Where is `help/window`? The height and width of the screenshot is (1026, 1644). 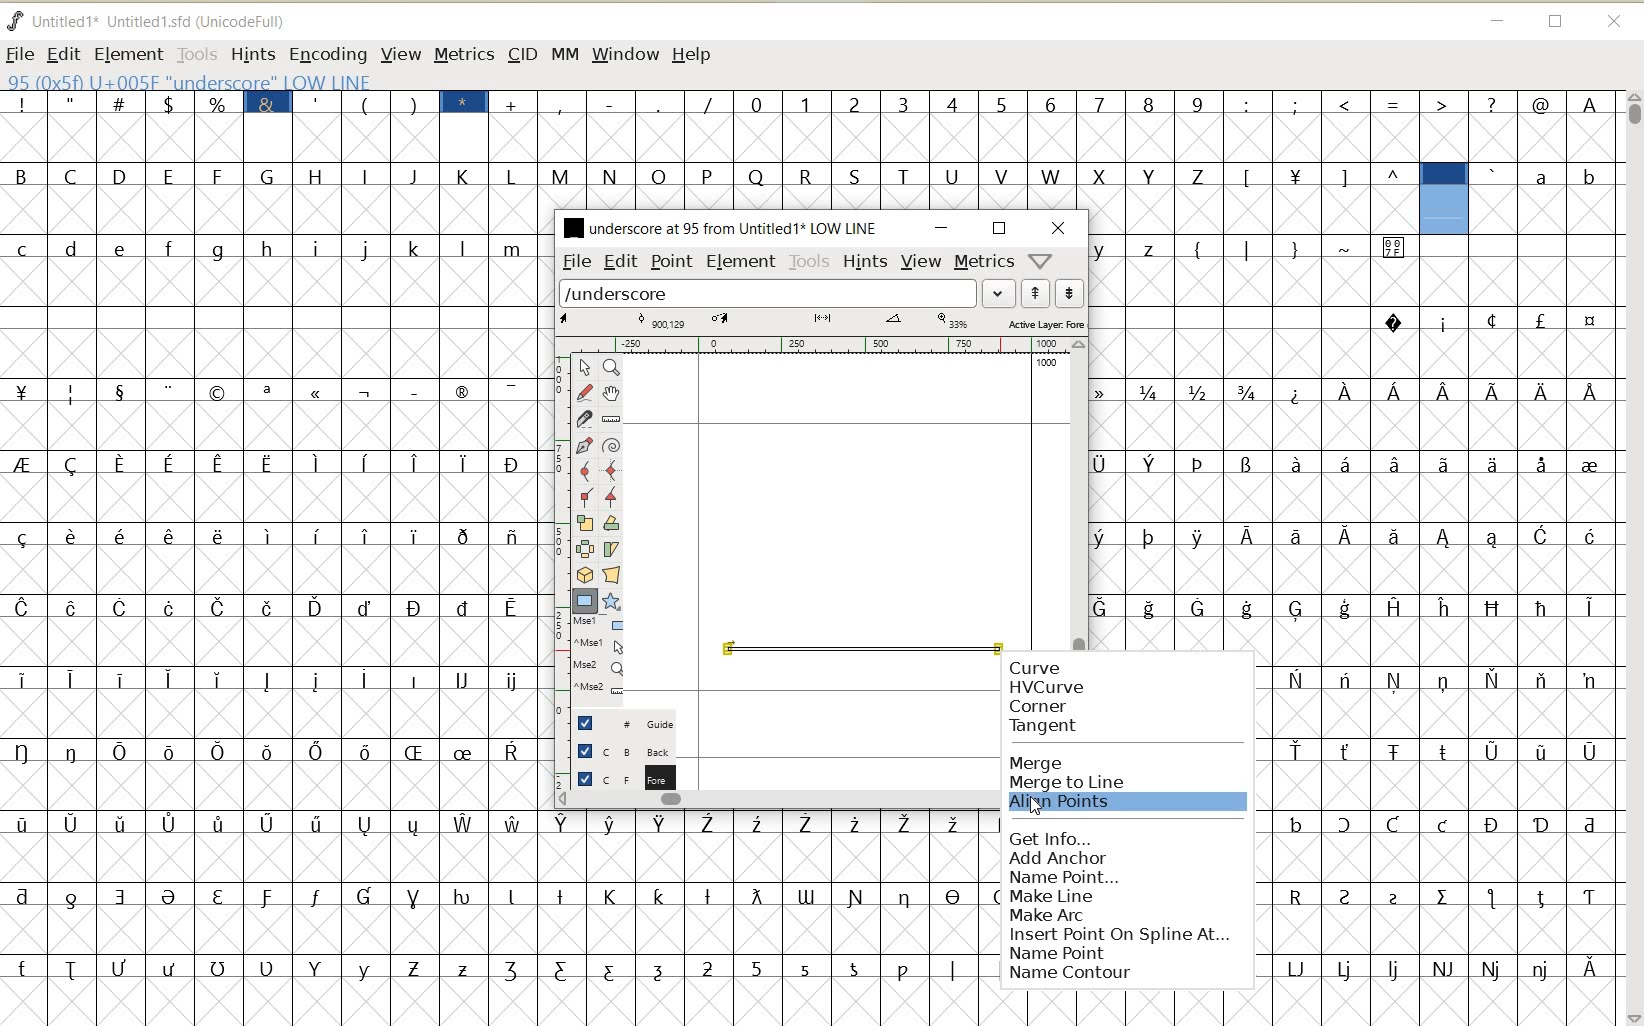 help/window is located at coordinates (1039, 261).